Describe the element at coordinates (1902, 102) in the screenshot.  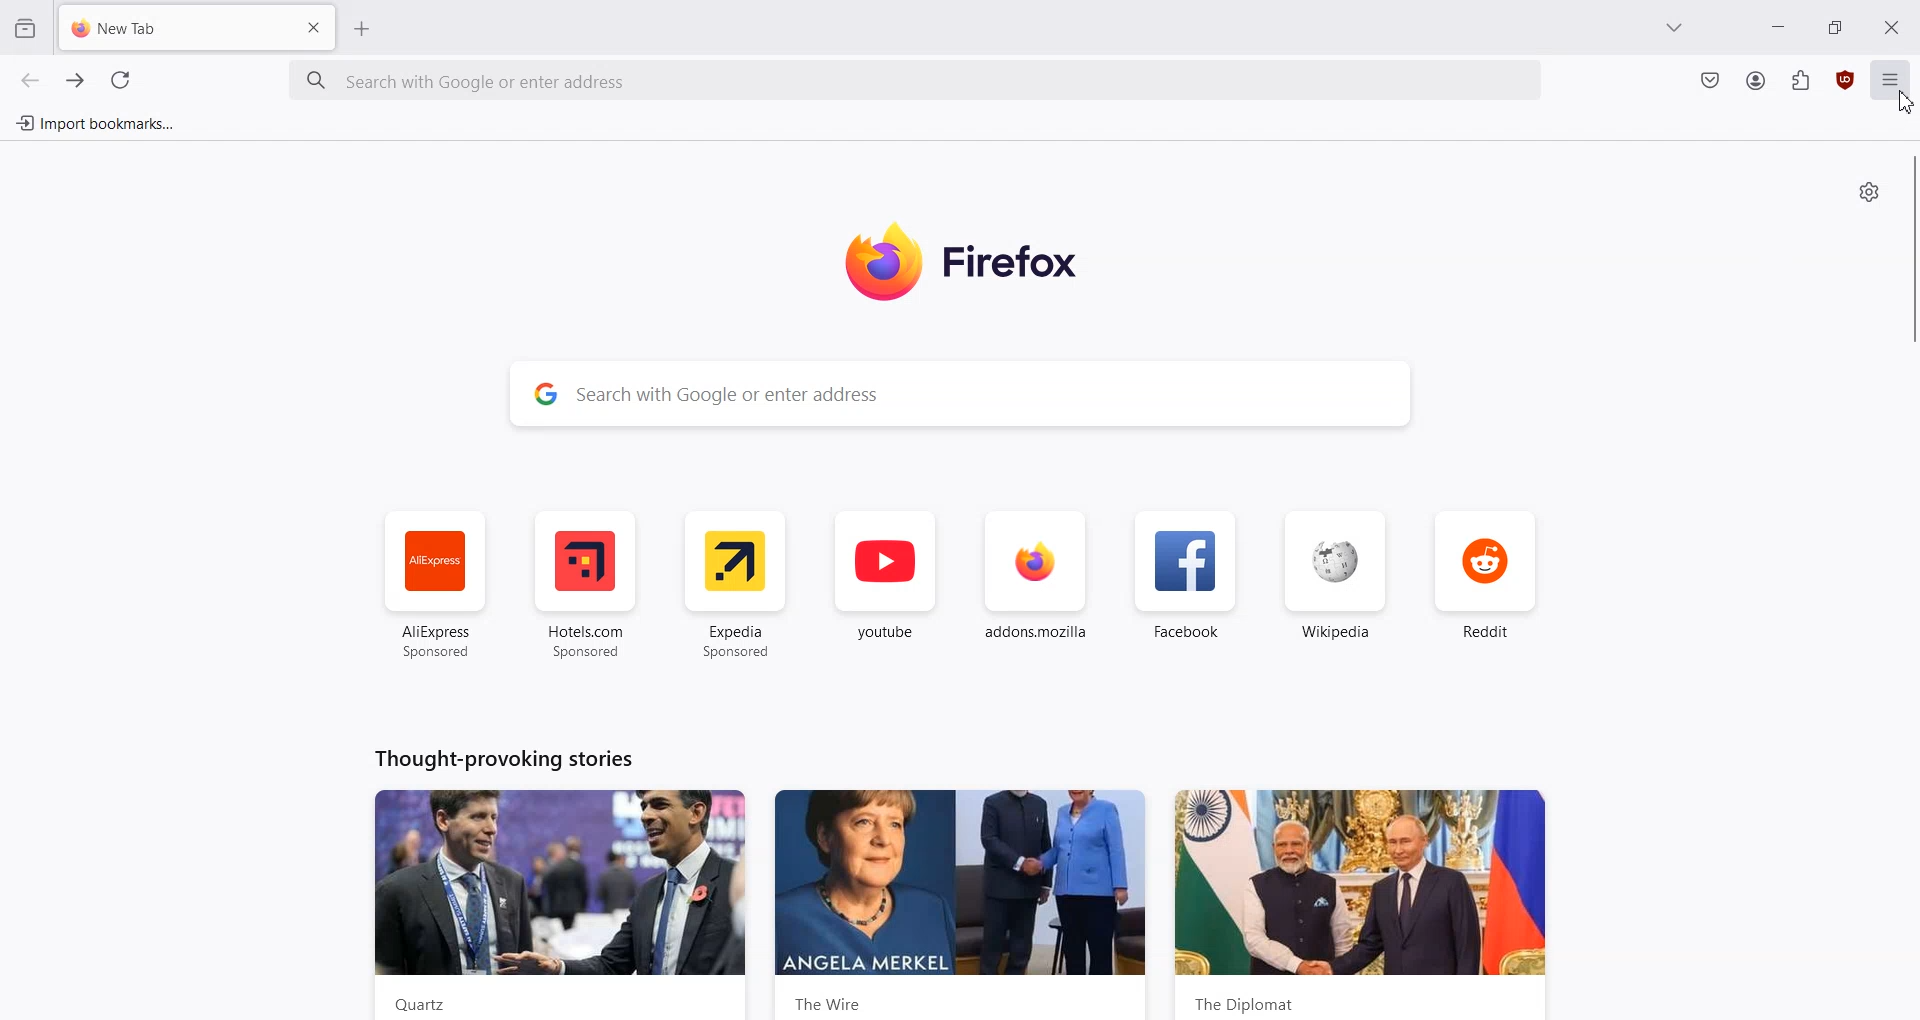
I see `Cursor` at that location.